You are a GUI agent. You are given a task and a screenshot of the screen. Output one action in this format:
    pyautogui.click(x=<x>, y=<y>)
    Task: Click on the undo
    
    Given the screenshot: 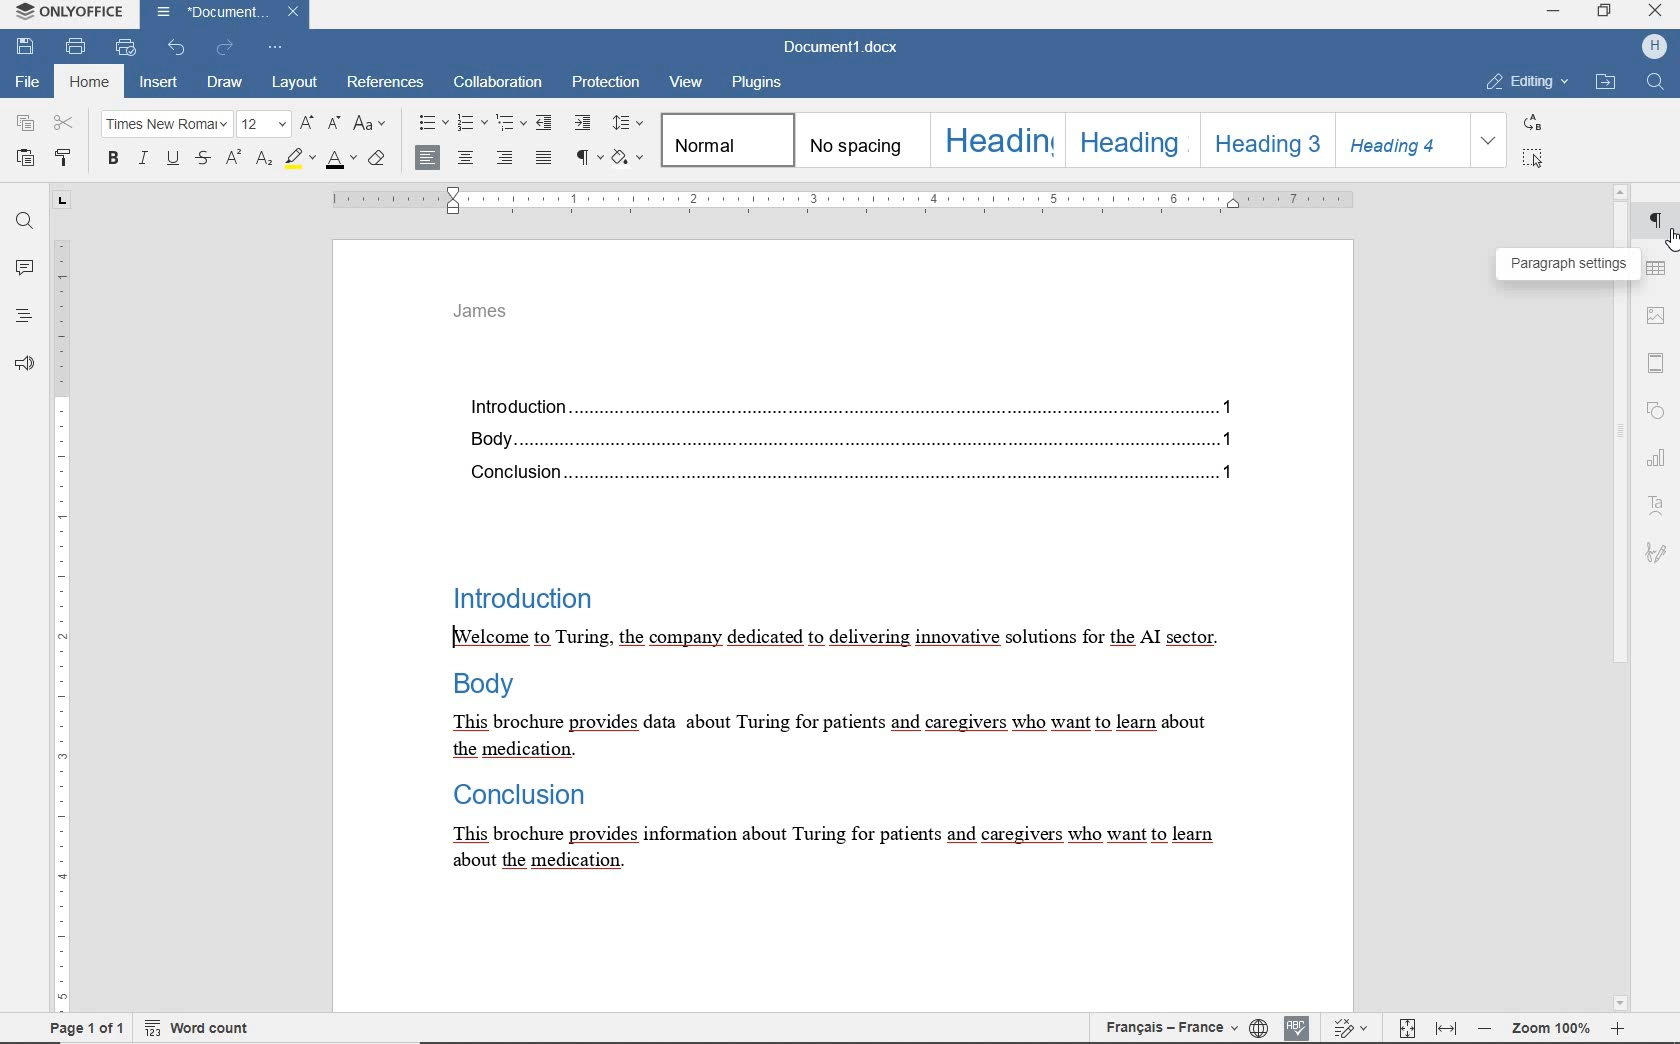 What is the action you would take?
    pyautogui.click(x=173, y=48)
    